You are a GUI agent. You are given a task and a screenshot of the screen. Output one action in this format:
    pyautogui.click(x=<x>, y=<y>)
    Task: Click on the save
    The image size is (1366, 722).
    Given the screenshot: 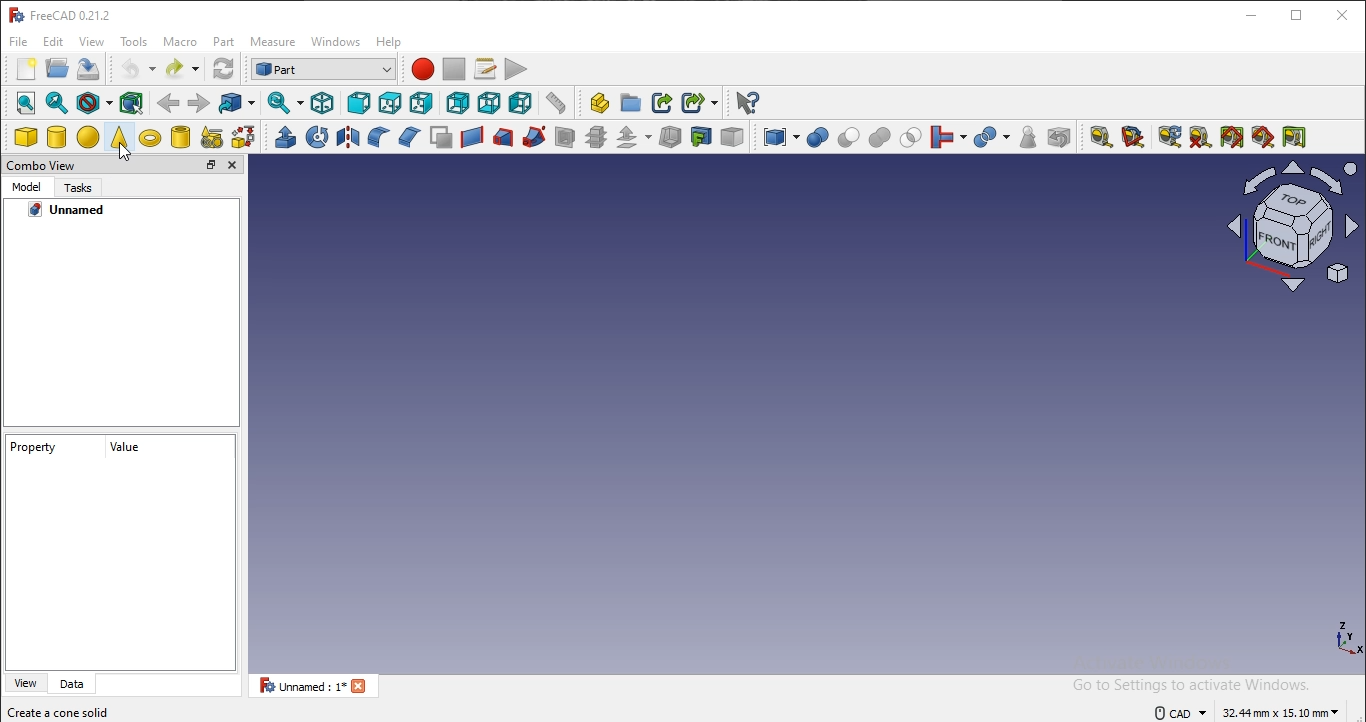 What is the action you would take?
    pyautogui.click(x=89, y=70)
    